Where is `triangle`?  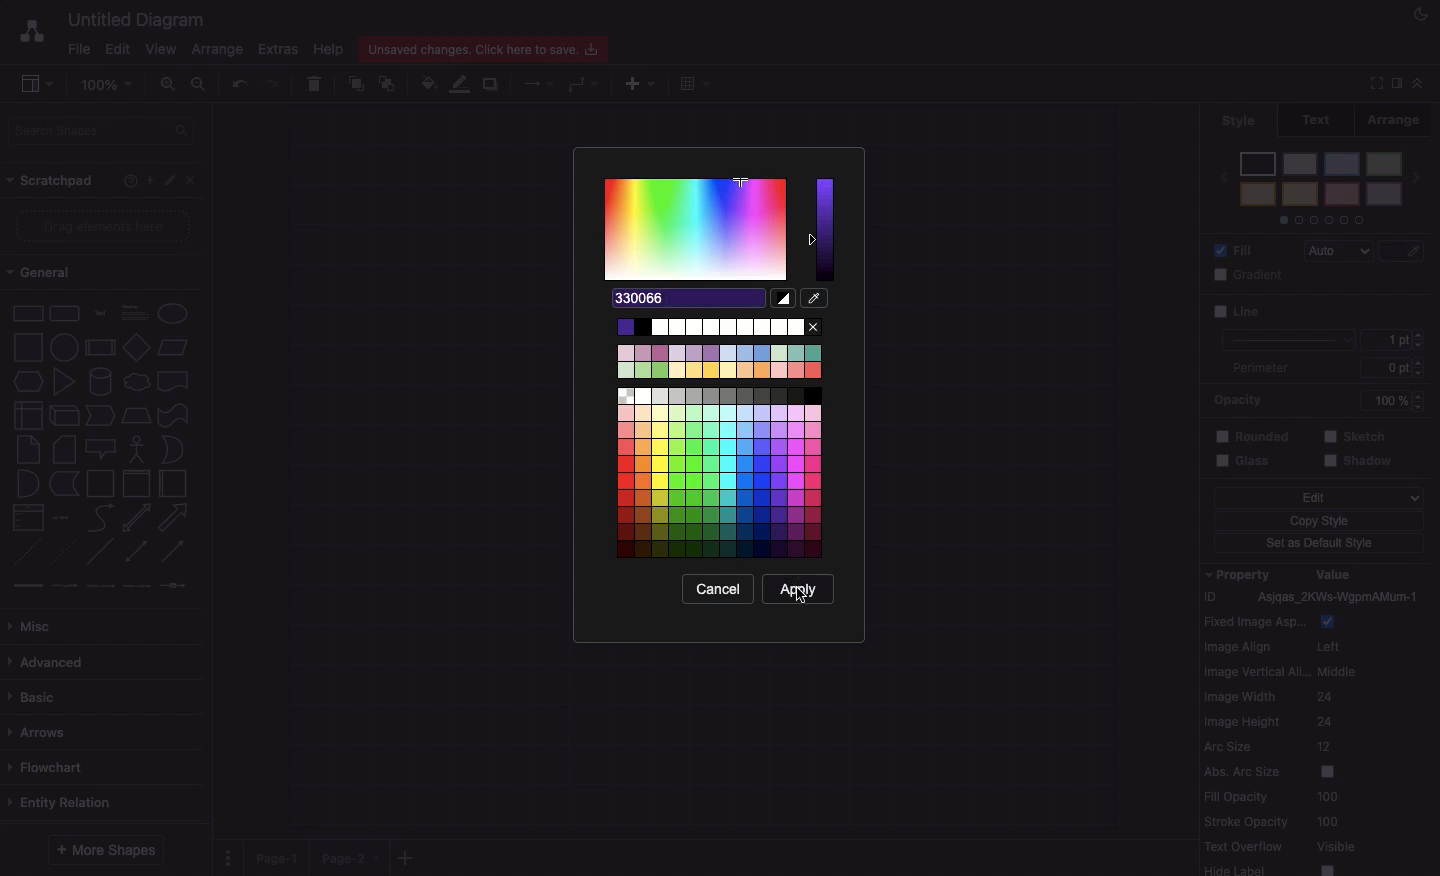
triangle is located at coordinates (63, 382).